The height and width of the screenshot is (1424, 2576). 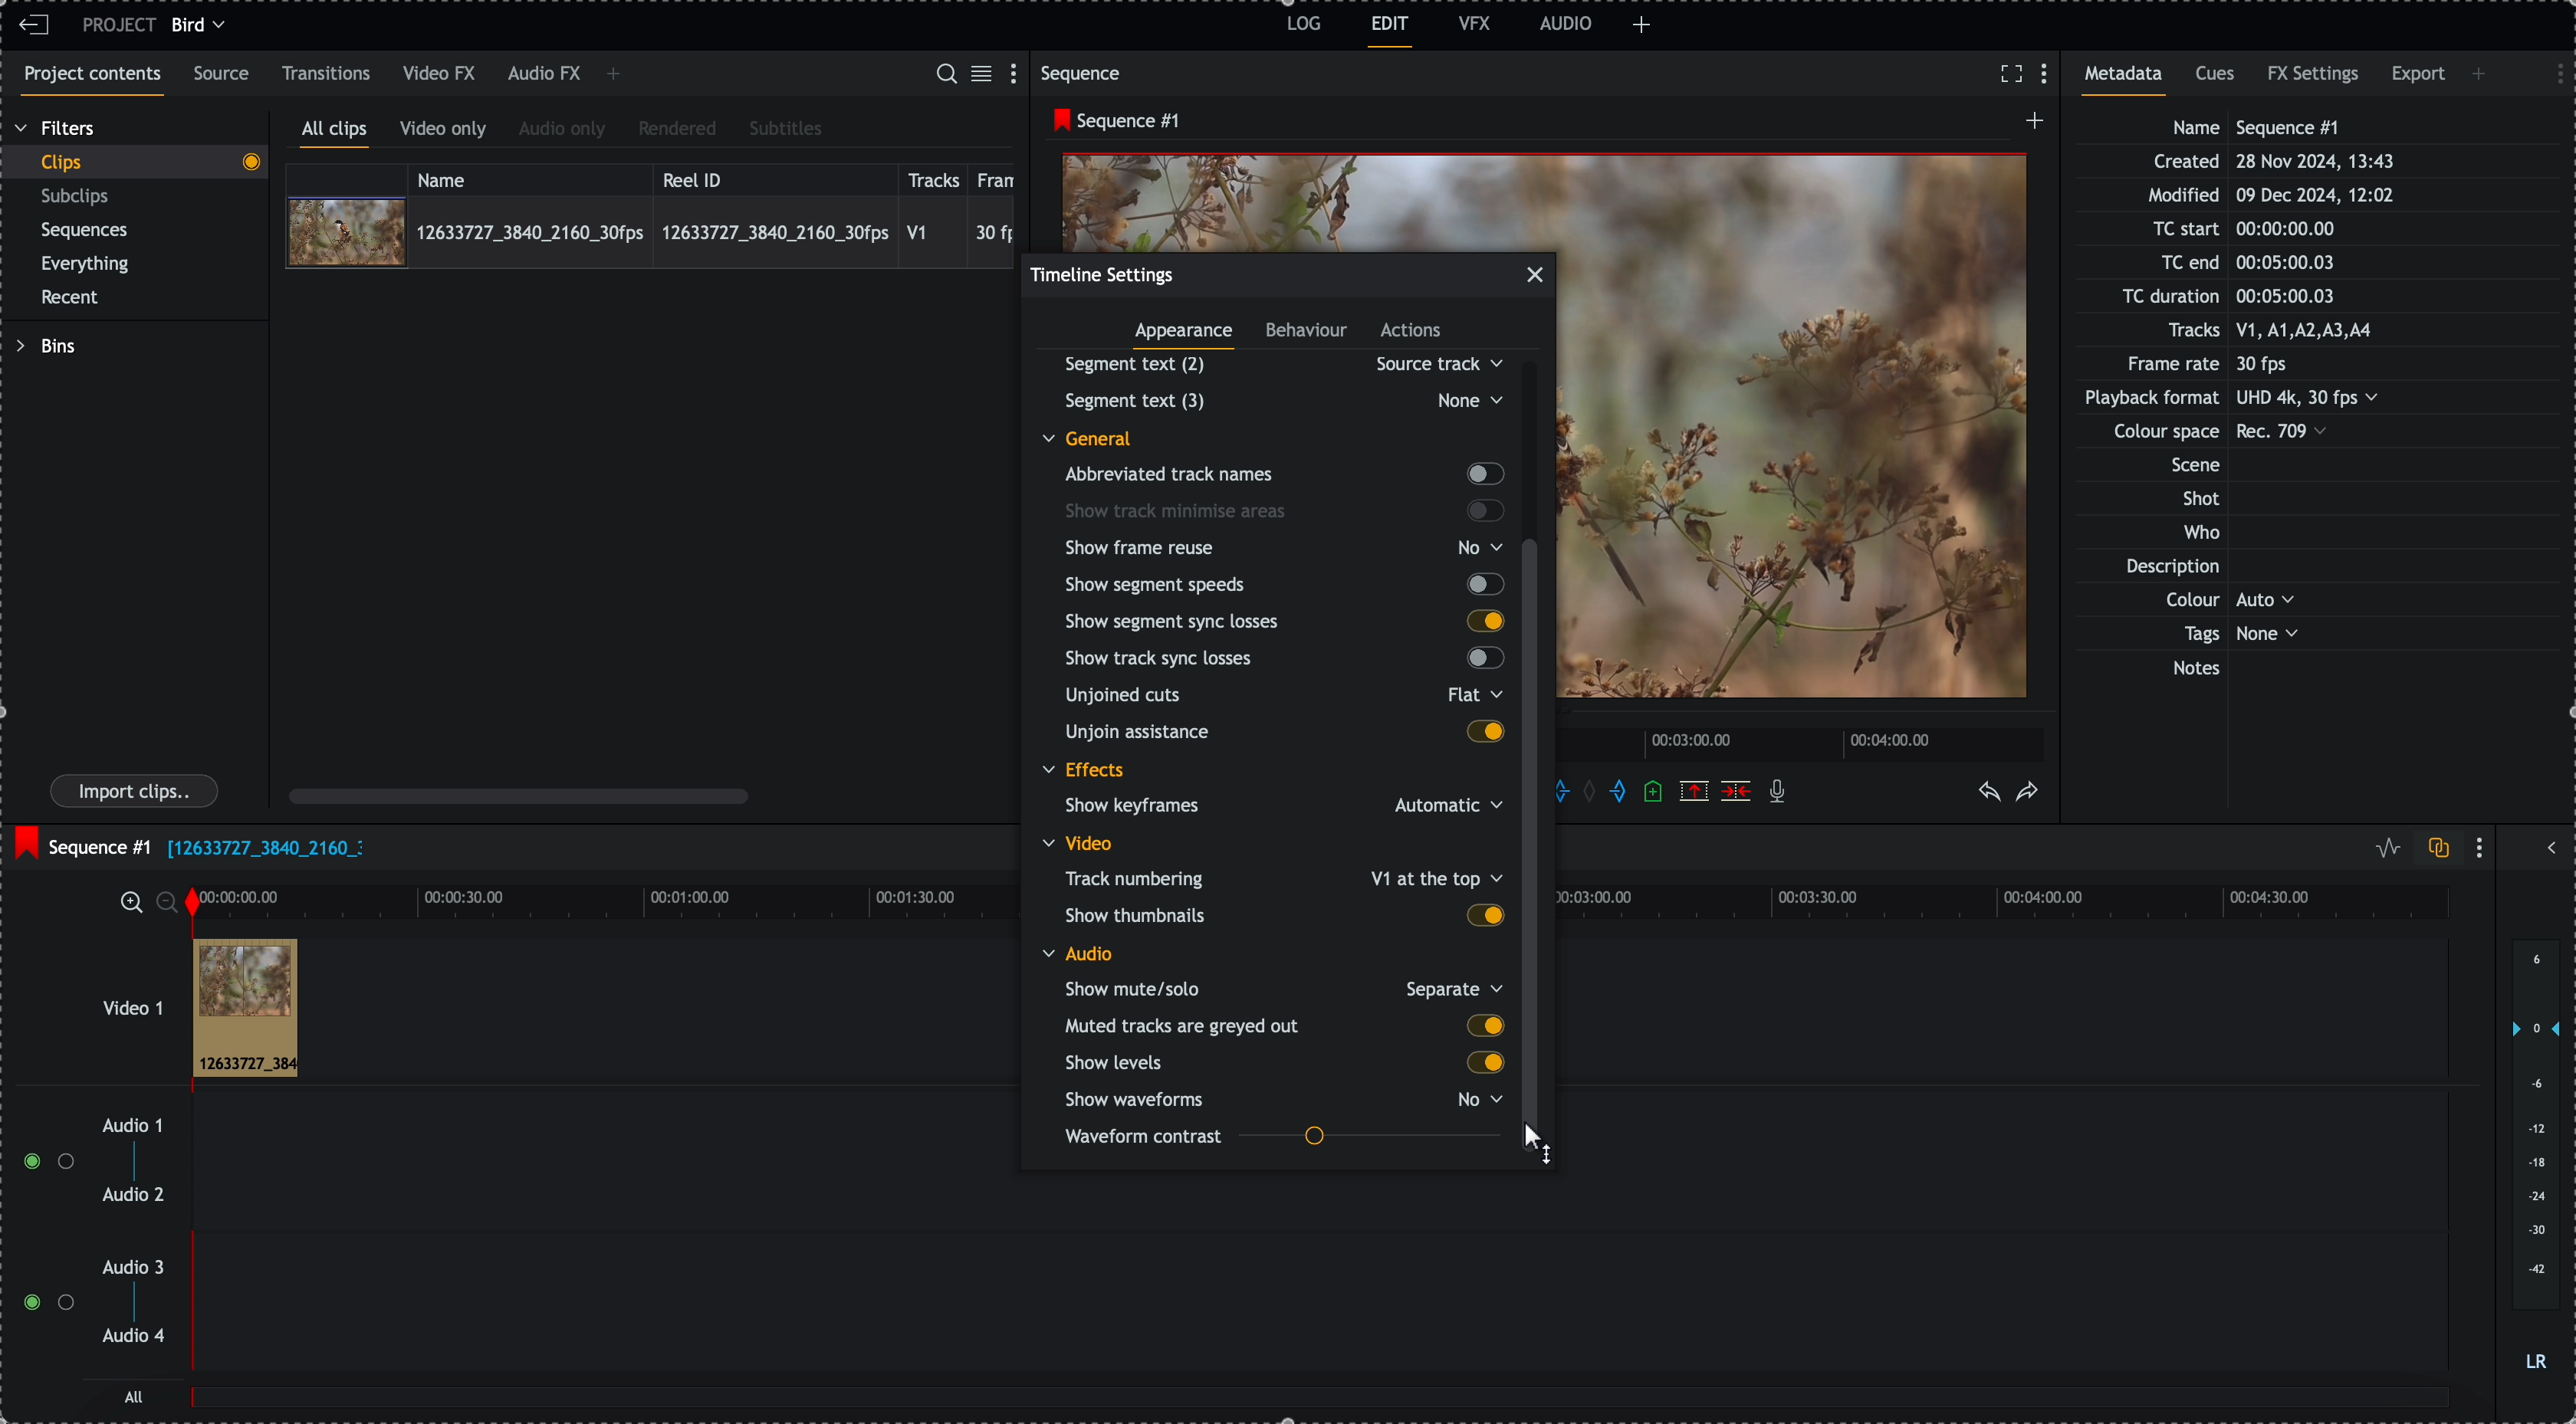 I want to click on FX settings, so click(x=2315, y=77).